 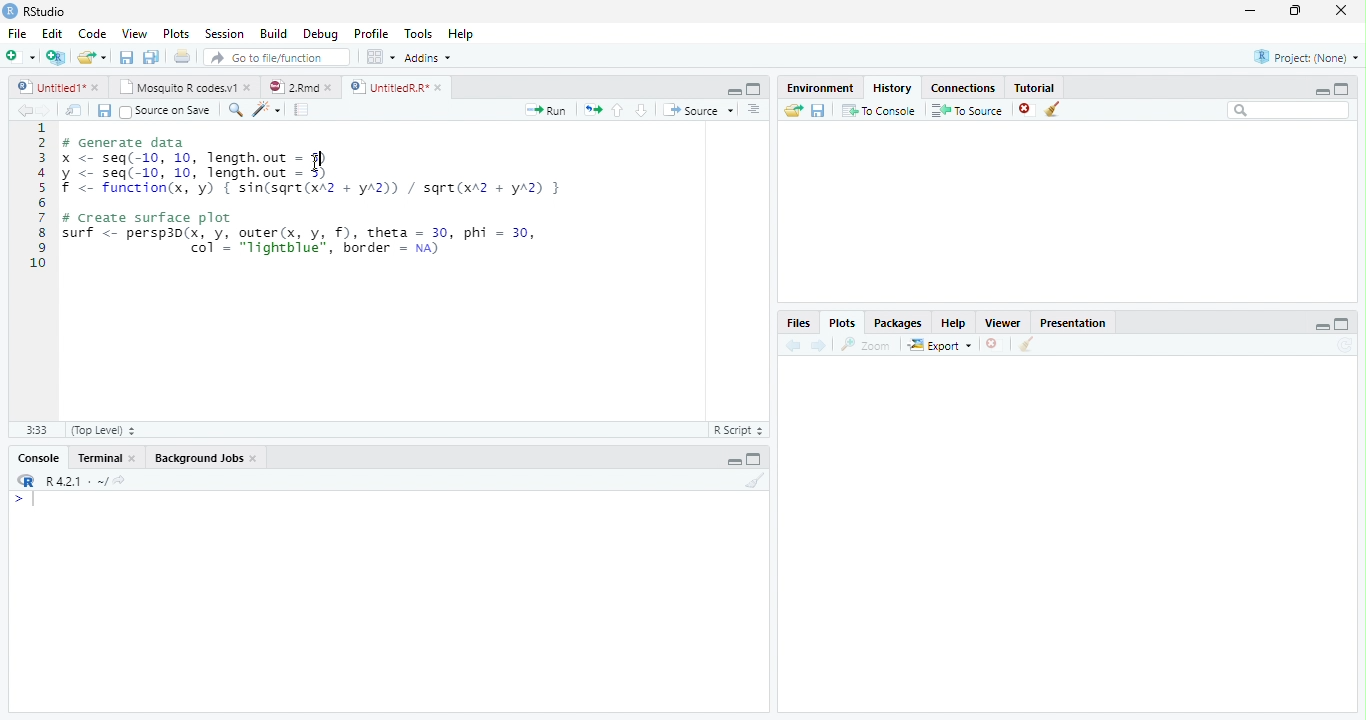 What do you see at coordinates (843, 322) in the screenshot?
I see `Plots` at bounding box center [843, 322].